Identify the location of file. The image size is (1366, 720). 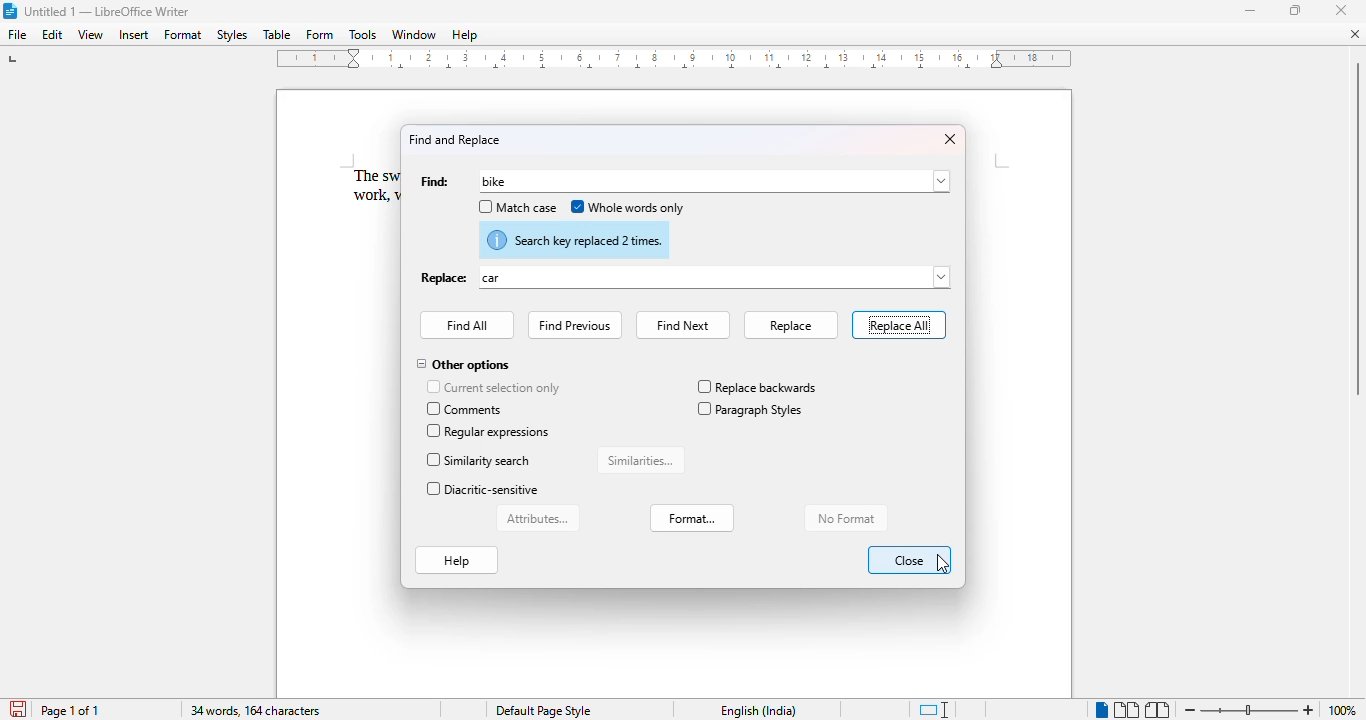
(18, 34).